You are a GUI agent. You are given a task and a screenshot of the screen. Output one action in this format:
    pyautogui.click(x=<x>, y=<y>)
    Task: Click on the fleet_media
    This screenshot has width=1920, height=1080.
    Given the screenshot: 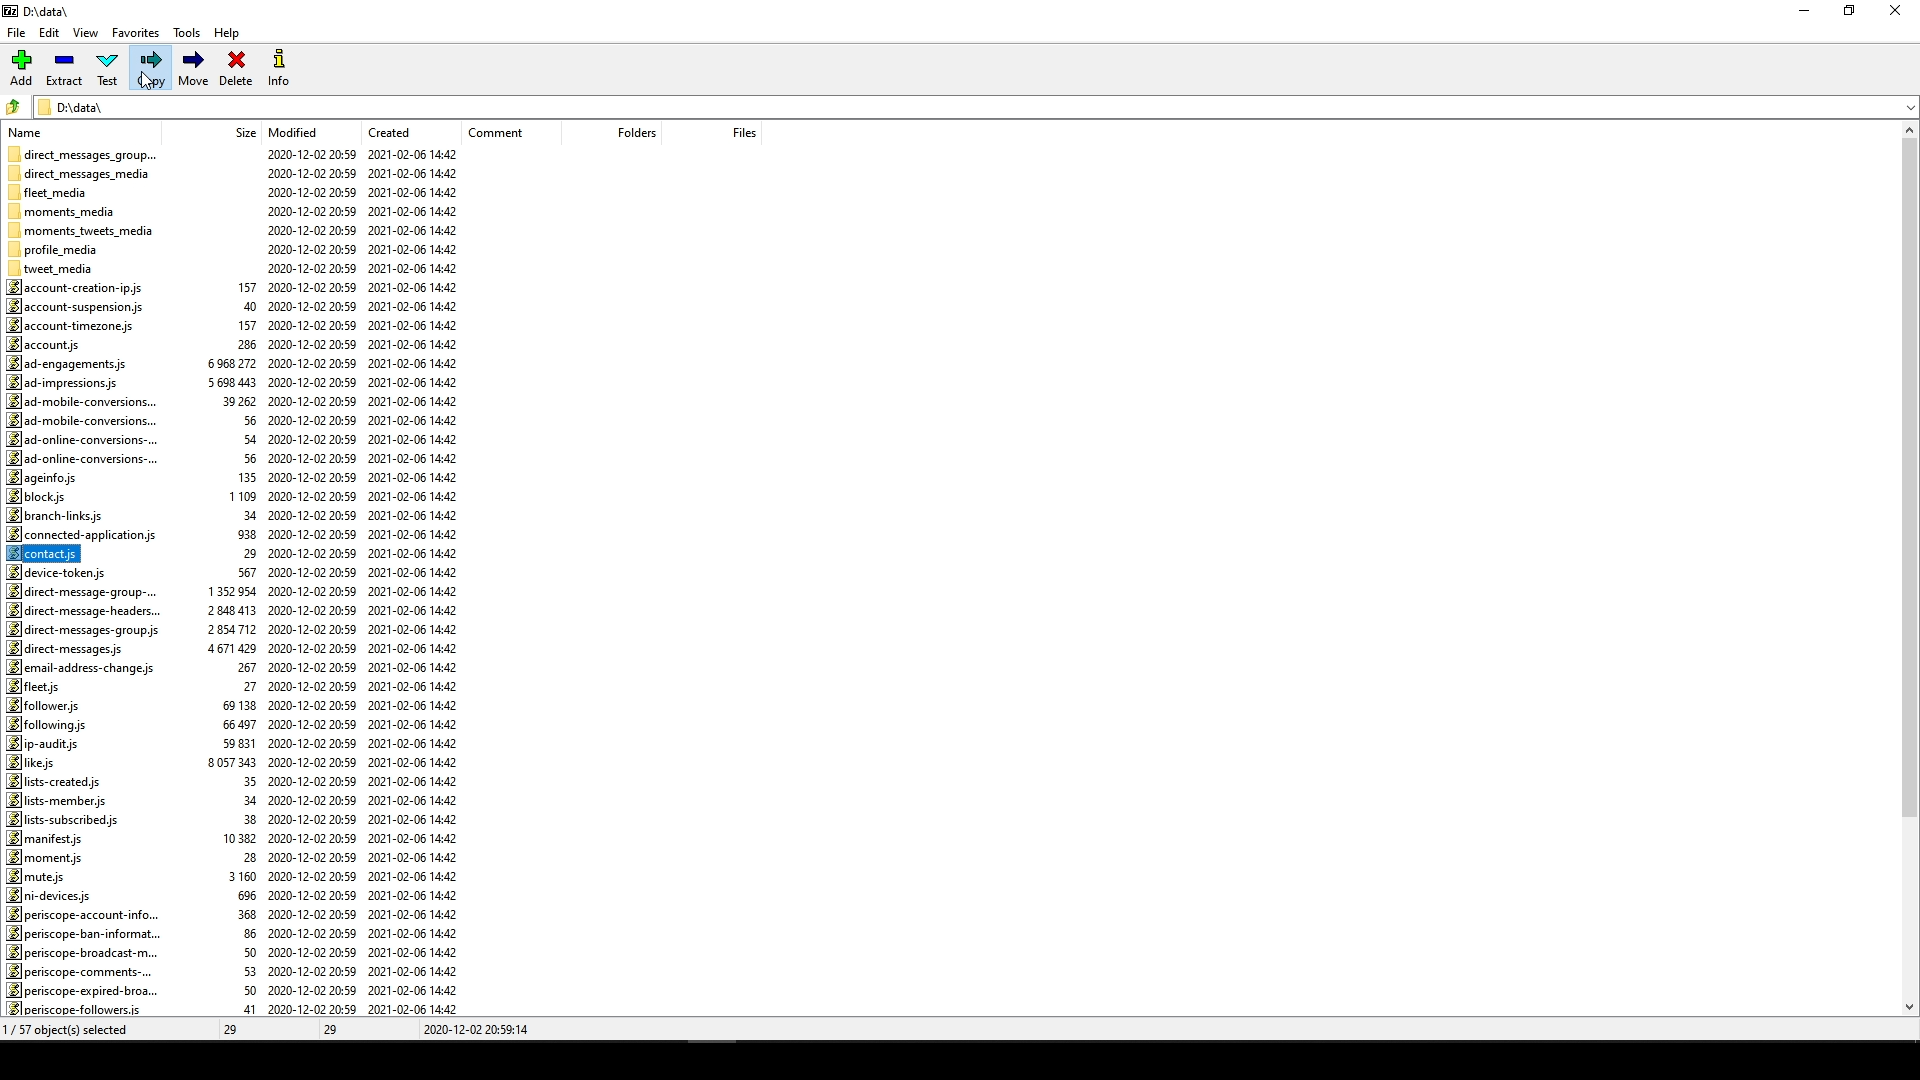 What is the action you would take?
    pyautogui.click(x=51, y=191)
    